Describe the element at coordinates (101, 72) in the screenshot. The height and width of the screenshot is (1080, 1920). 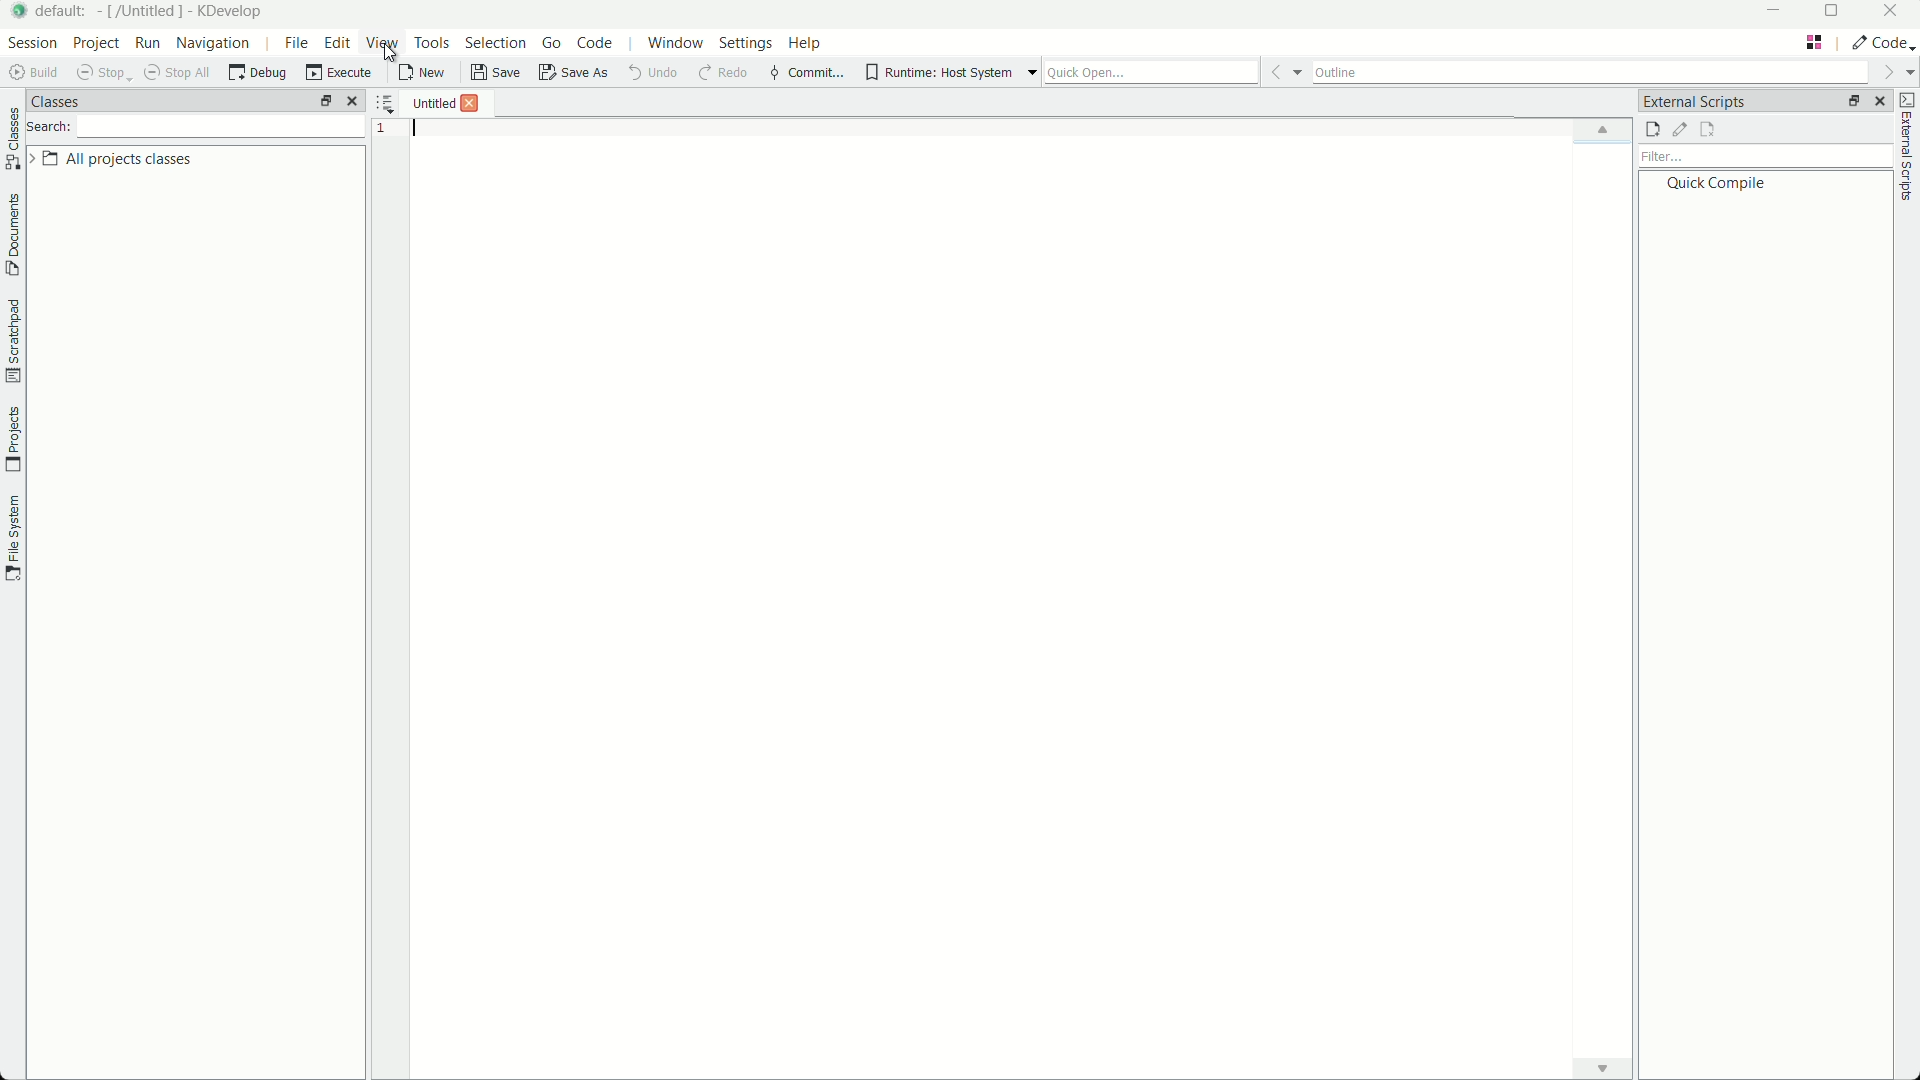
I see `stop` at that location.